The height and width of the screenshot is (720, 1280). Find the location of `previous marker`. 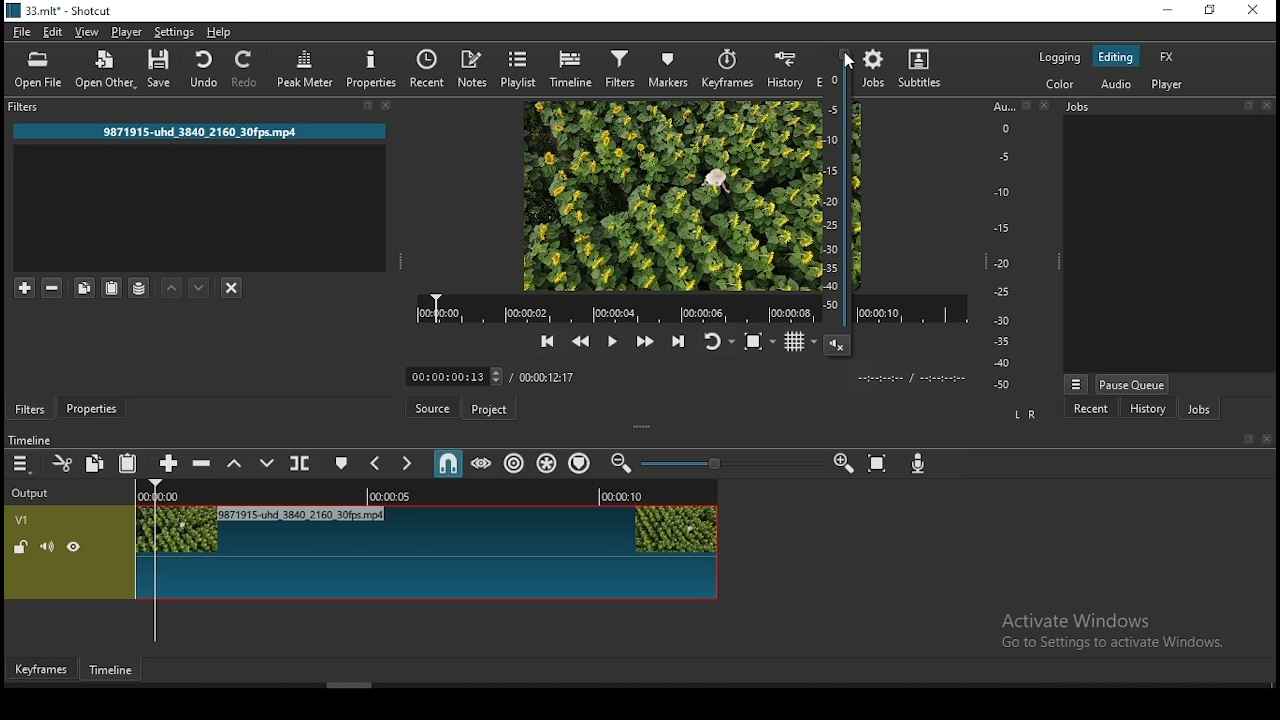

previous marker is located at coordinates (375, 464).